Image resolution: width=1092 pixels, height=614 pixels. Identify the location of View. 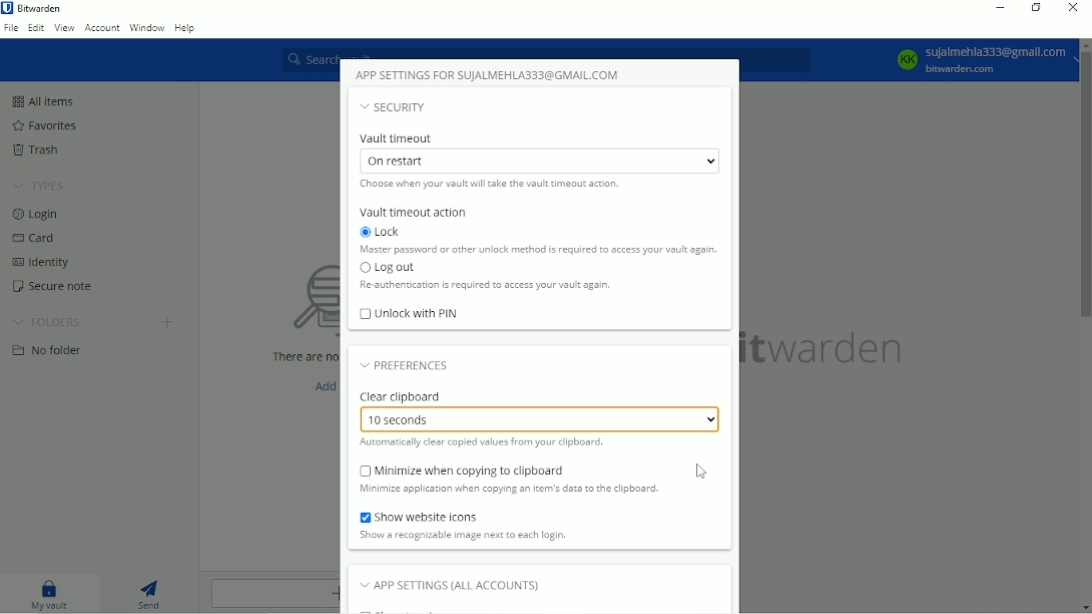
(64, 29).